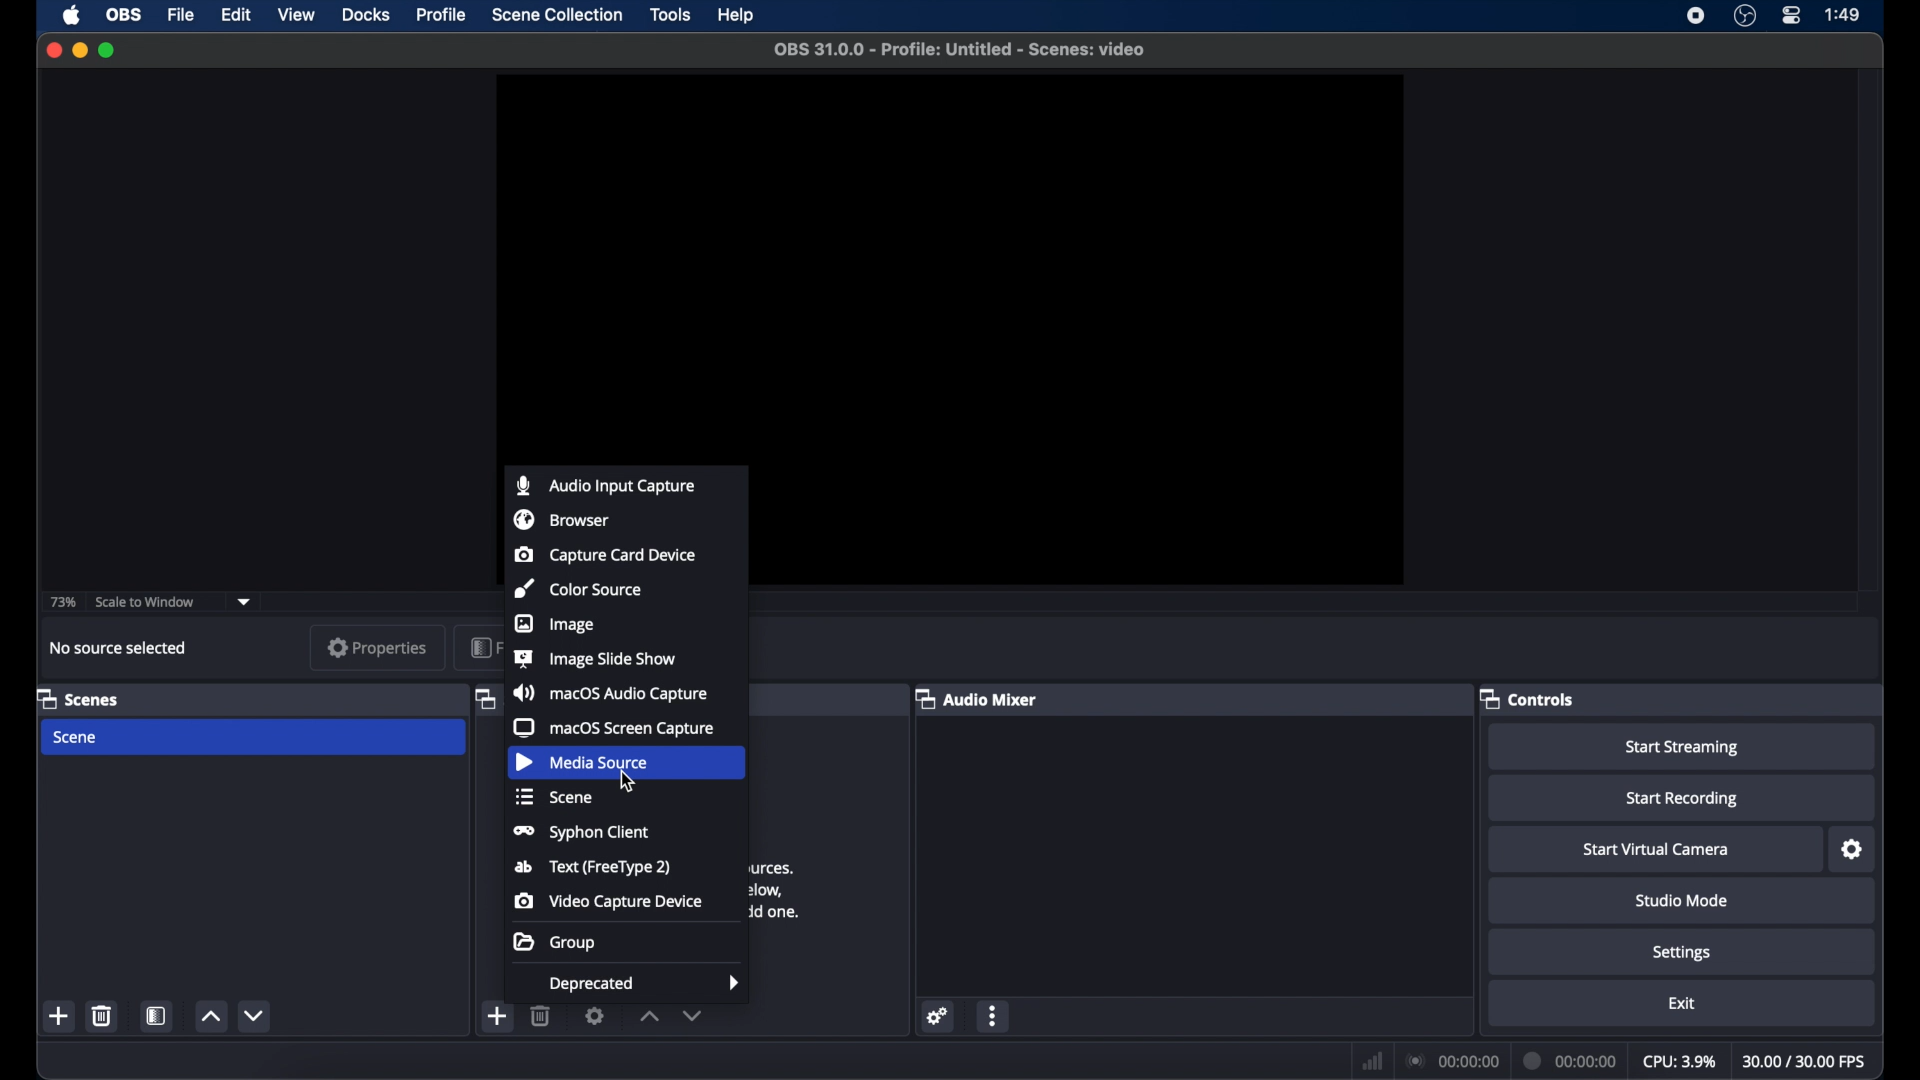 The width and height of the screenshot is (1920, 1080). Describe the element at coordinates (71, 16) in the screenshot. I see `apple icon` at that location.